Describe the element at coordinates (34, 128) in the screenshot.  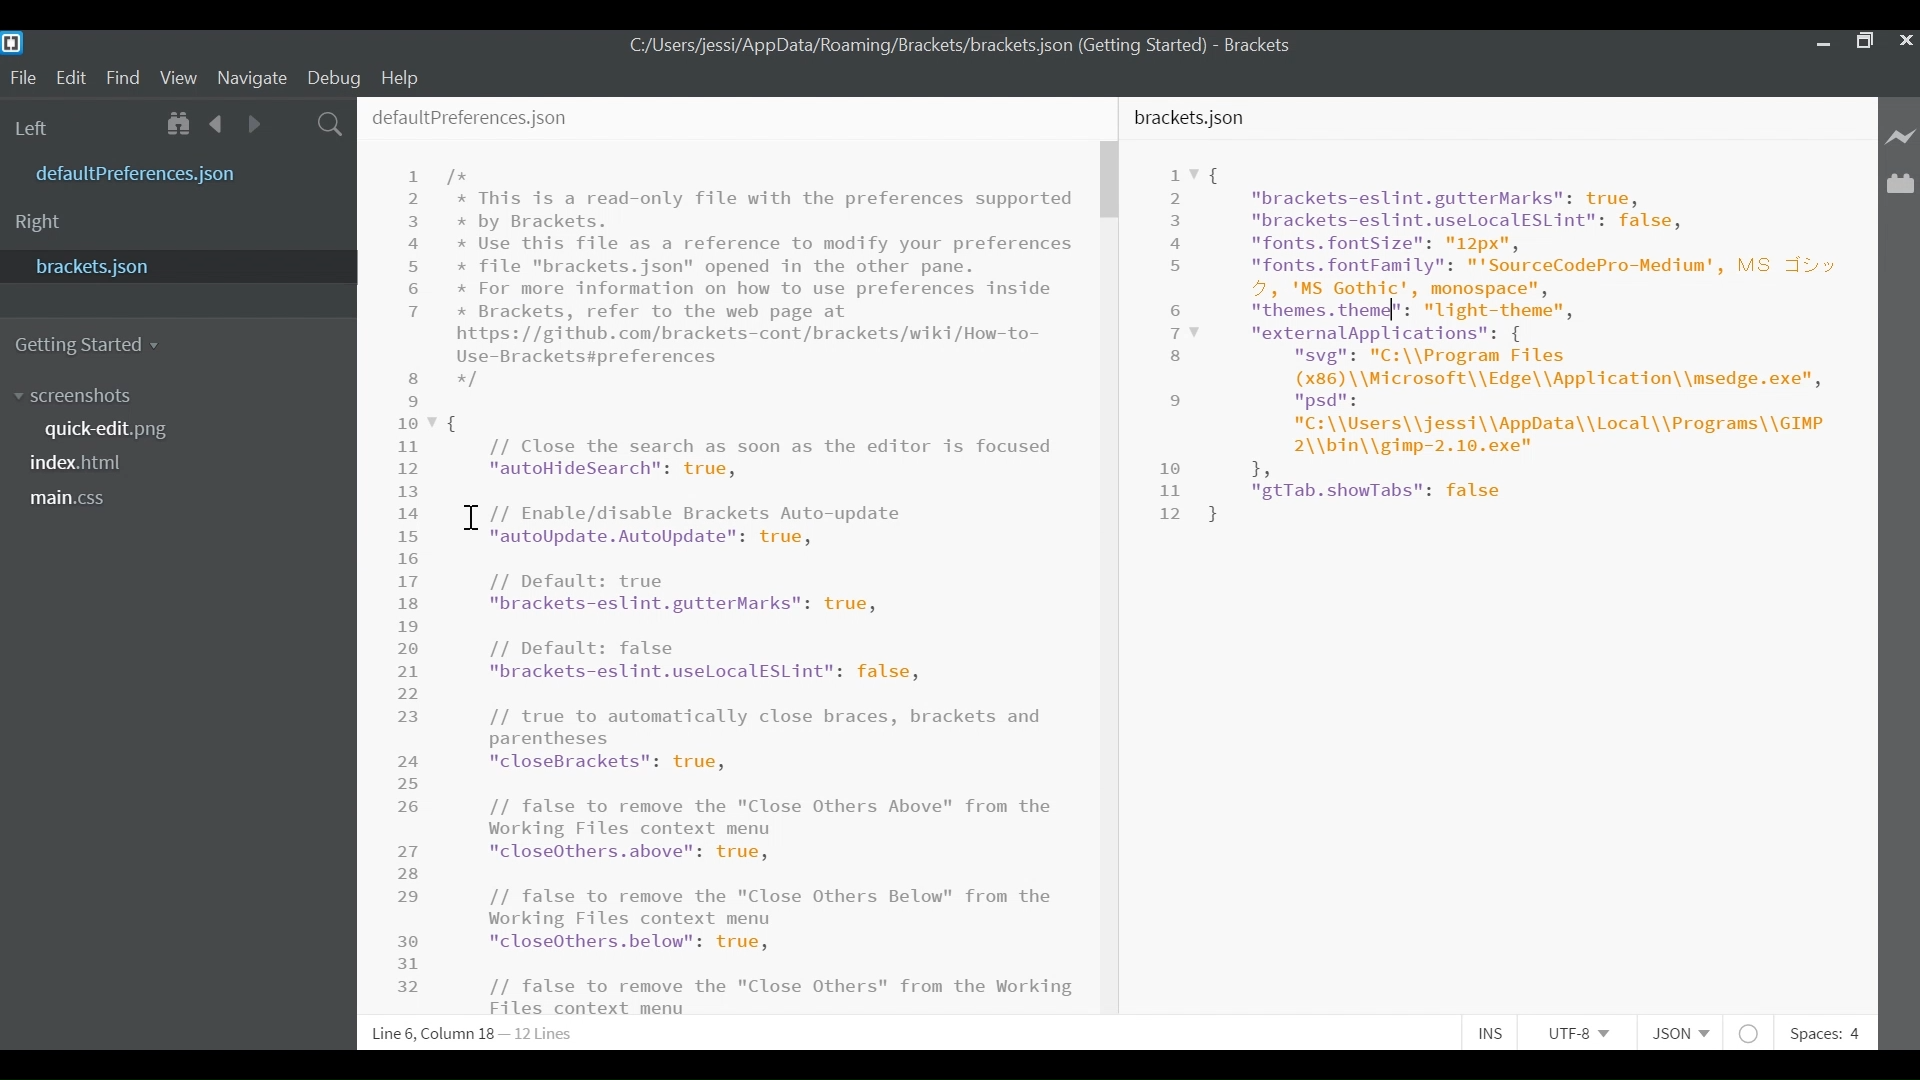
I see `Left` at that location.